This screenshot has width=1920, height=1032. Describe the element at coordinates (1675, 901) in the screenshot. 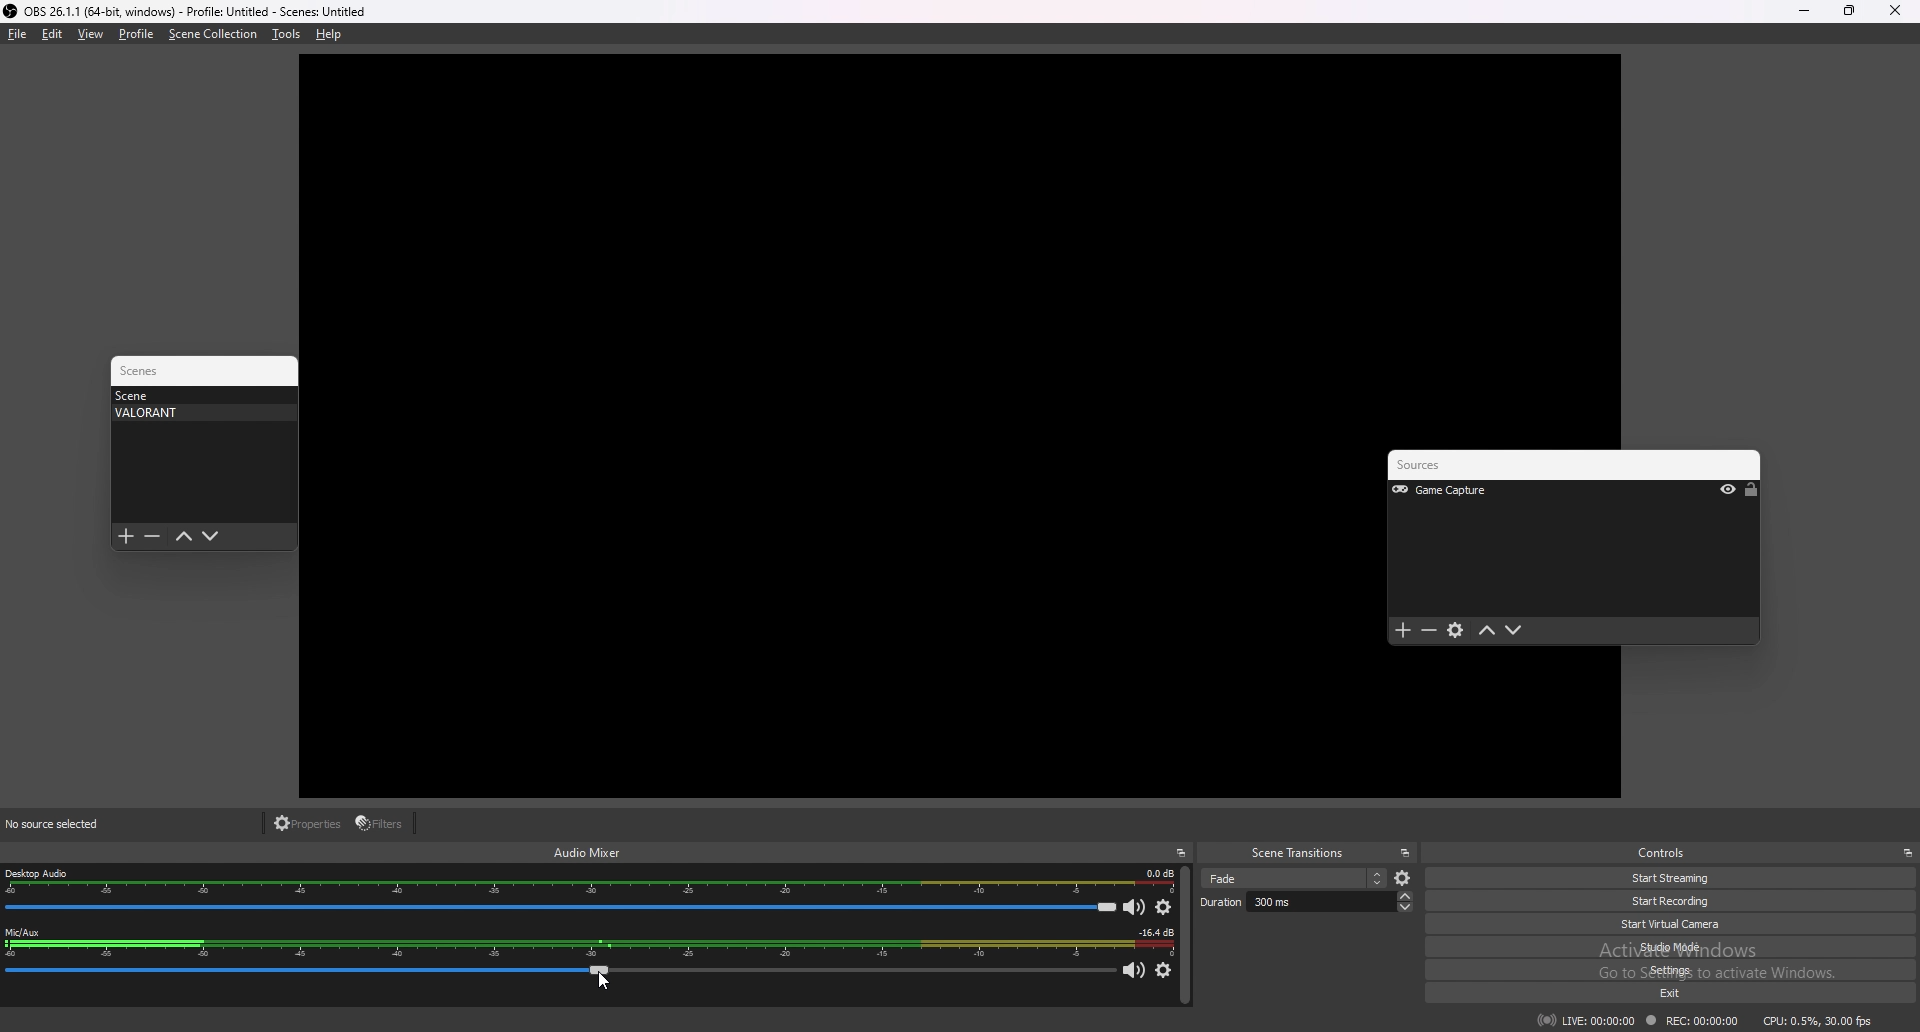

I see `start recording` at that location.